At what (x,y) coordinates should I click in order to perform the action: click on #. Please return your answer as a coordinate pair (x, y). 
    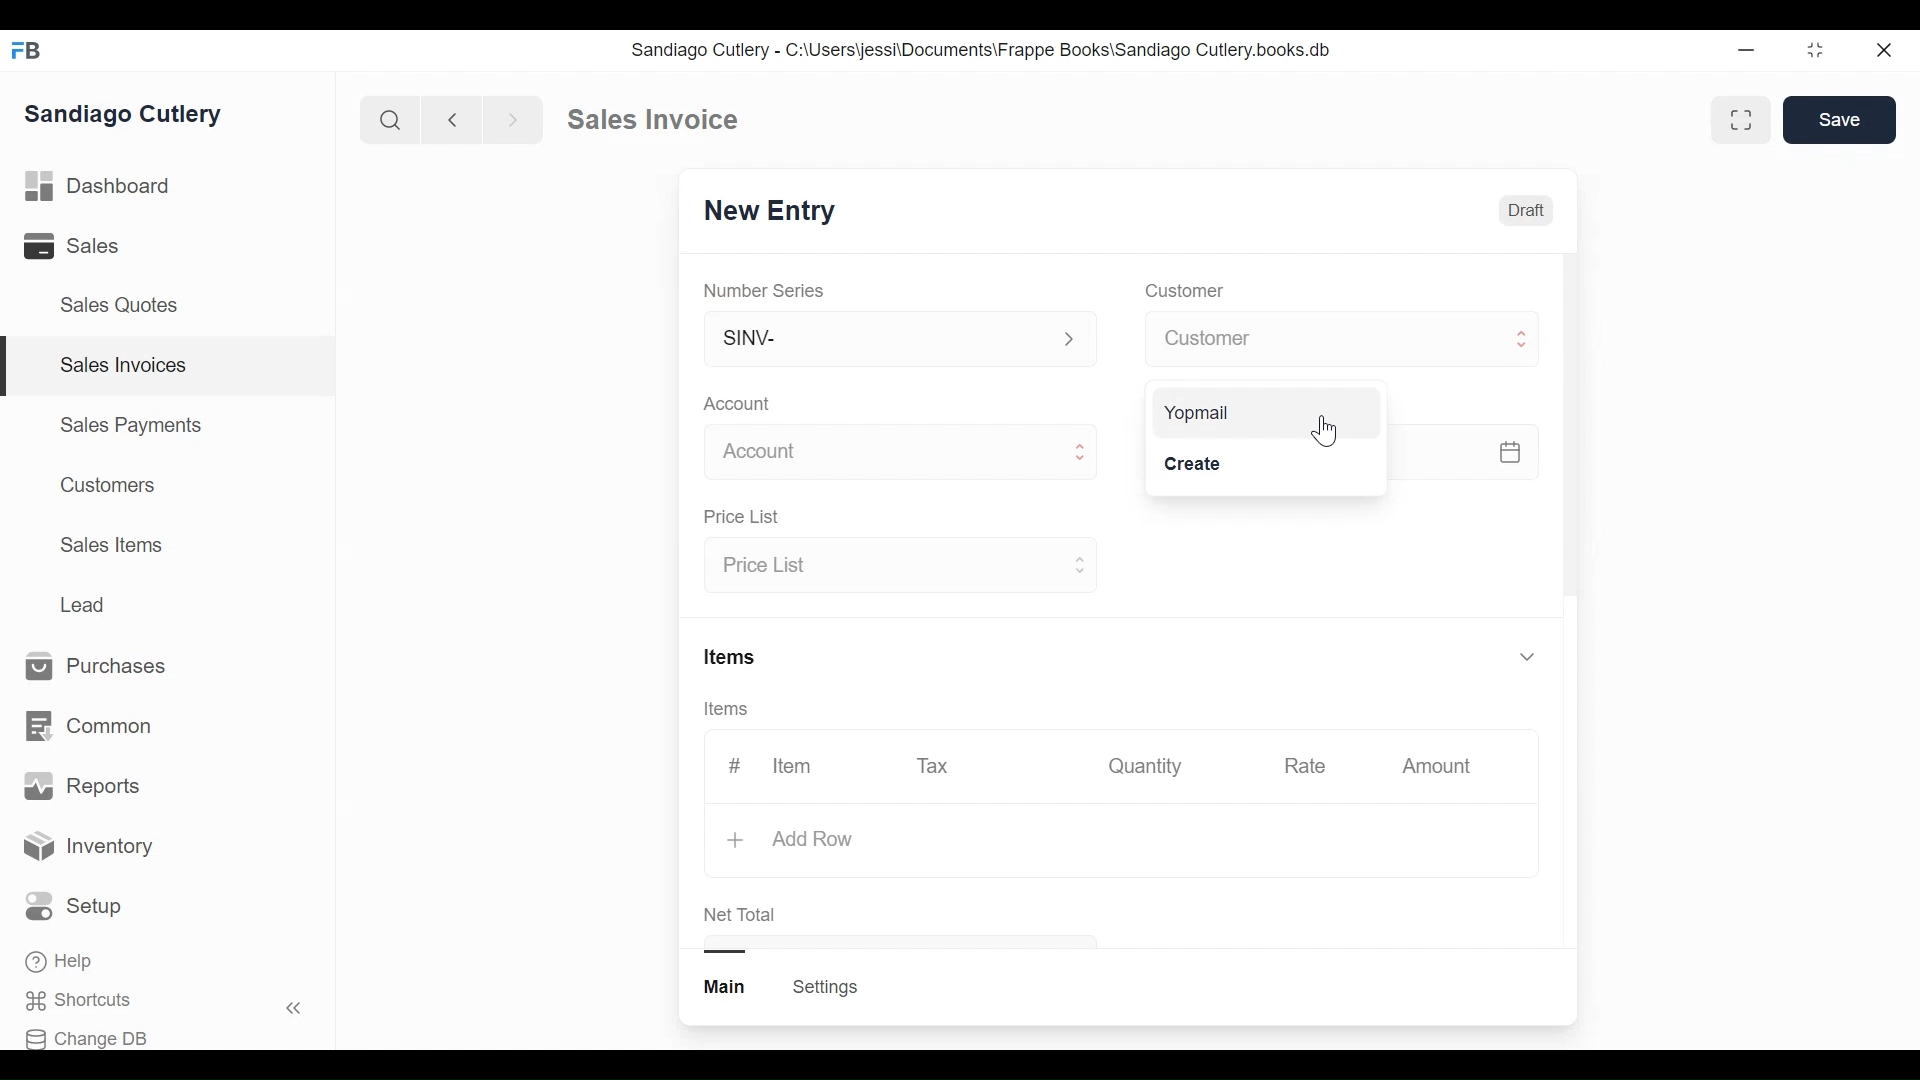
    Looking at the image, I should click on (735, 763).